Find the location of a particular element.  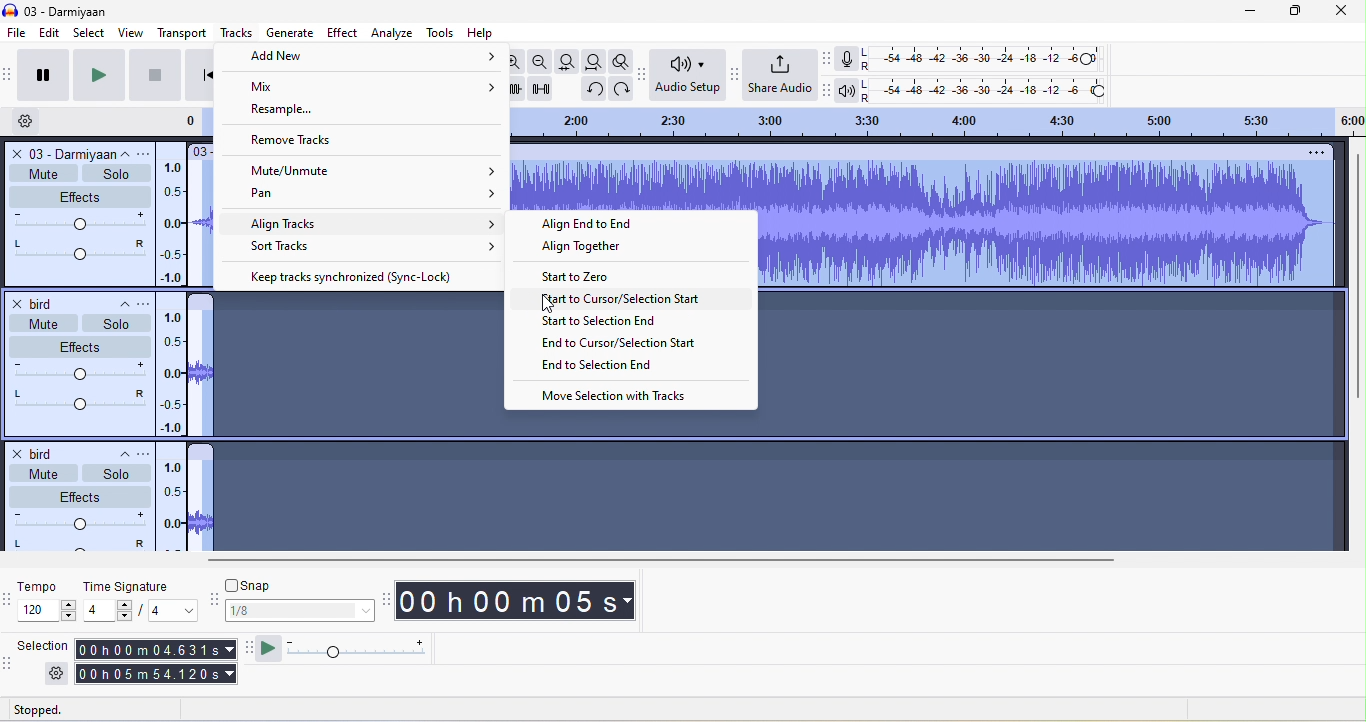

open menu is located at coordinates (149, 302).